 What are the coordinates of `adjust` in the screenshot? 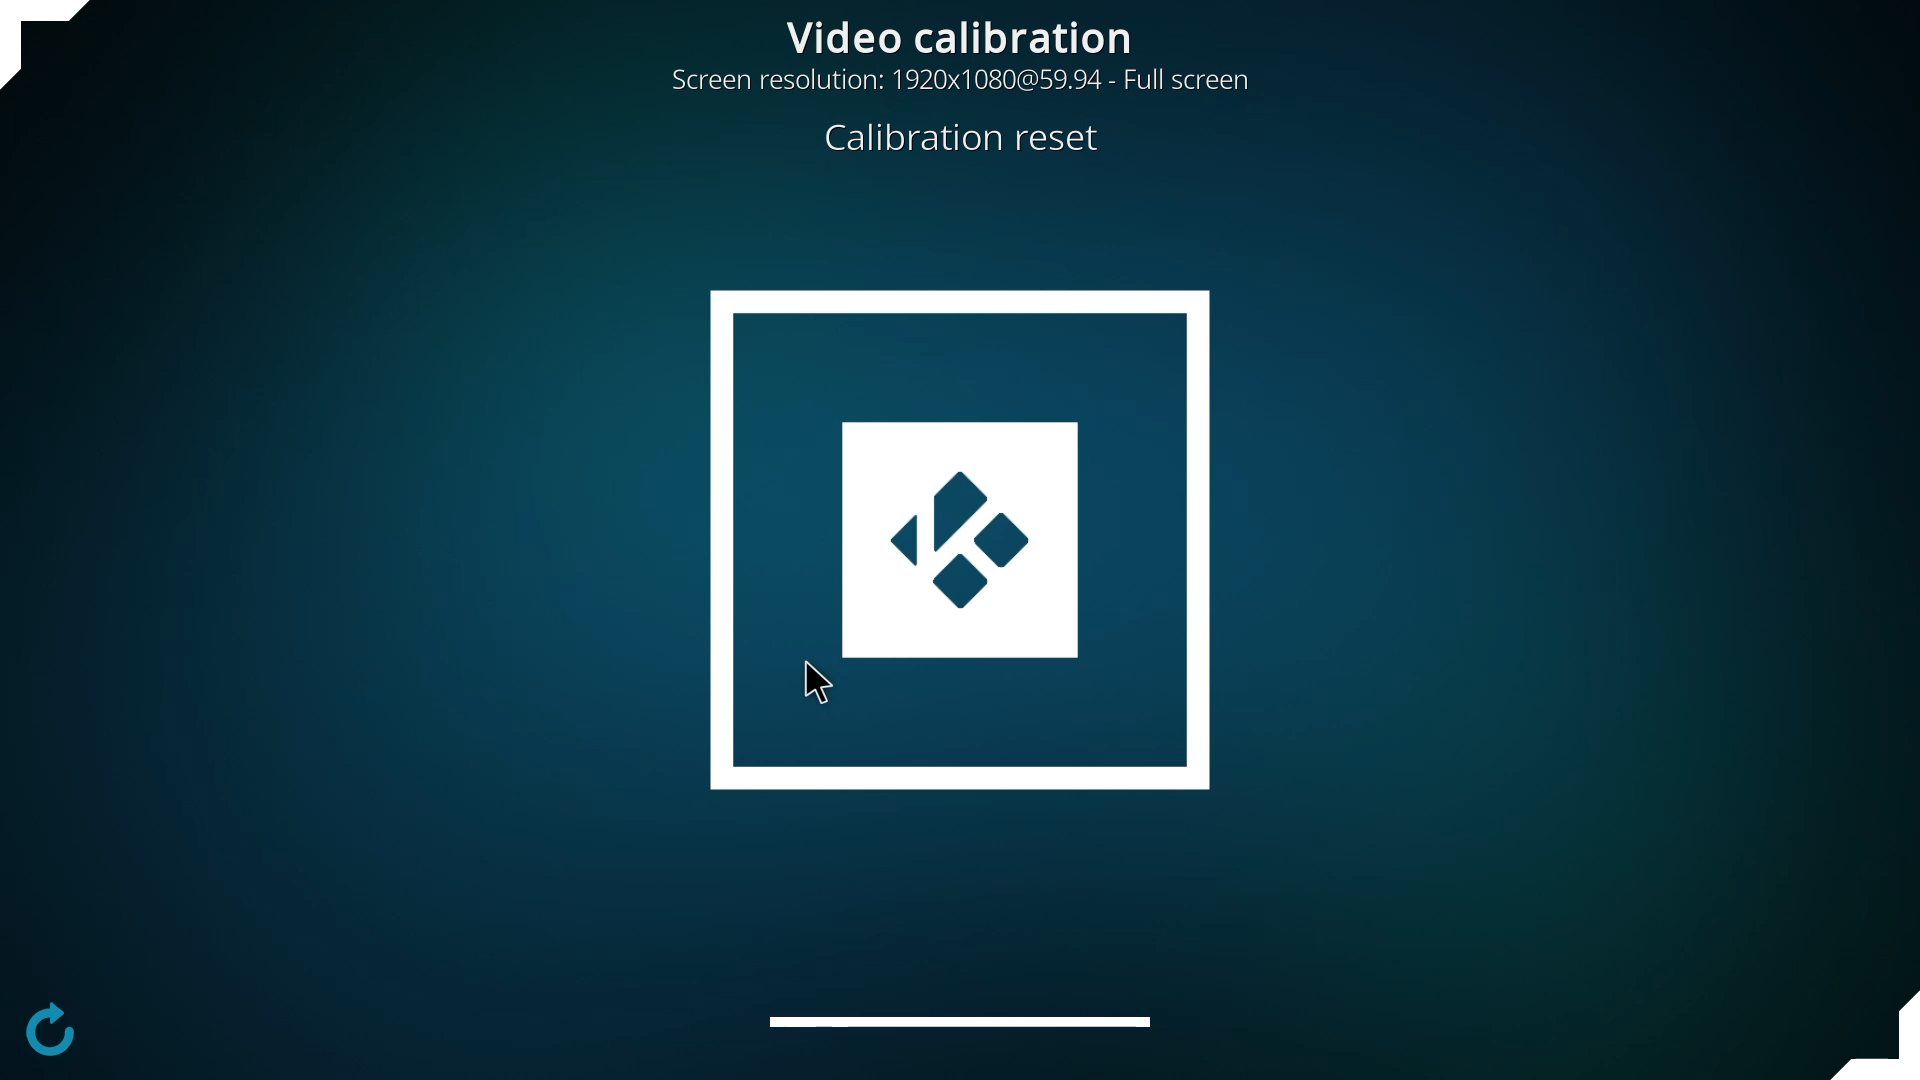 It's located at (1868, 1033).